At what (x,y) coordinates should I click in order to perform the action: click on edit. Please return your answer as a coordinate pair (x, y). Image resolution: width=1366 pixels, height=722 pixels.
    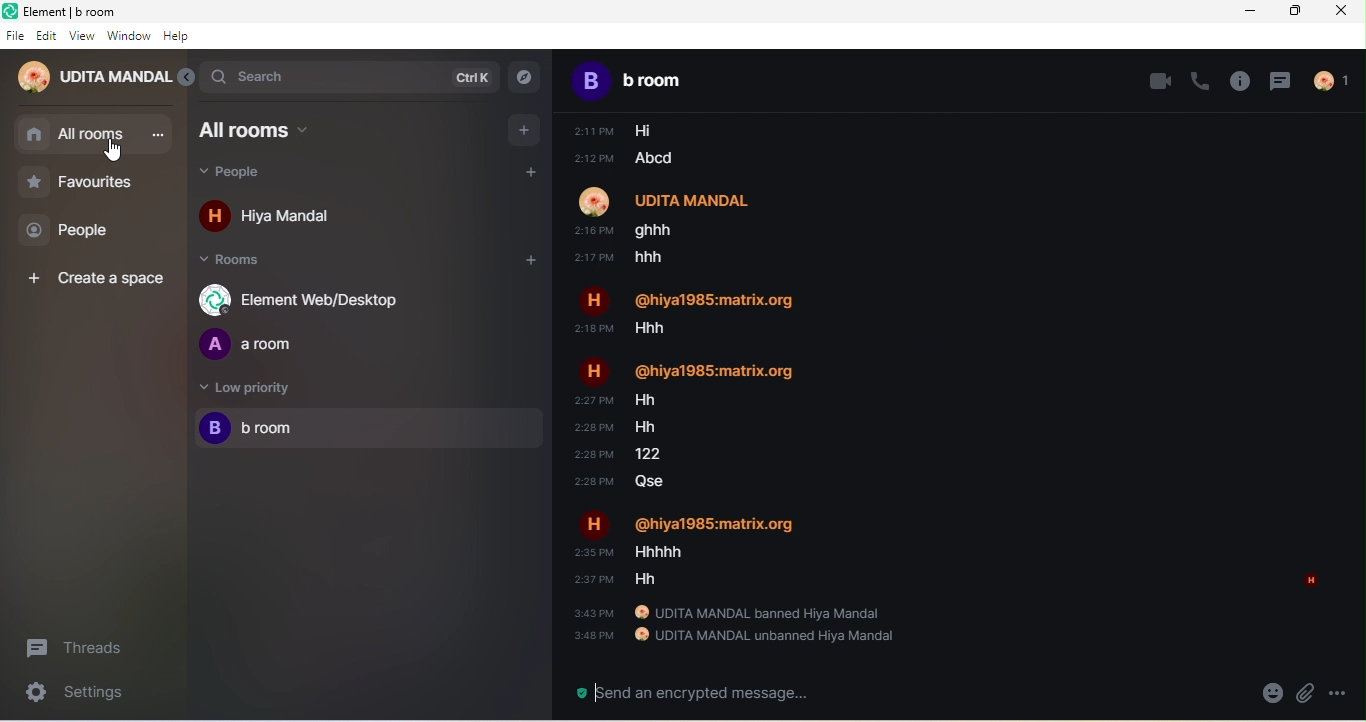
    Looking at the image, I should click on (47, 35).